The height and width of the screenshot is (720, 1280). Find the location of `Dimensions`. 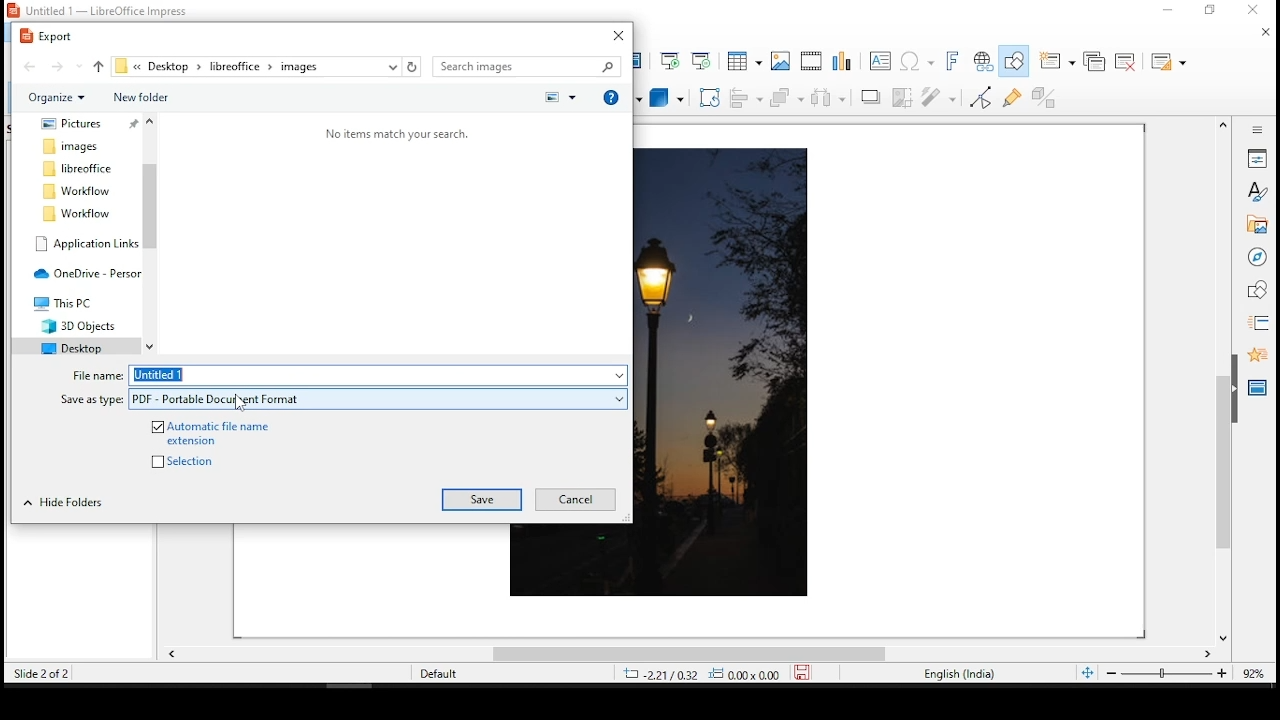

Dimensions is located at coordinates (722, 674).